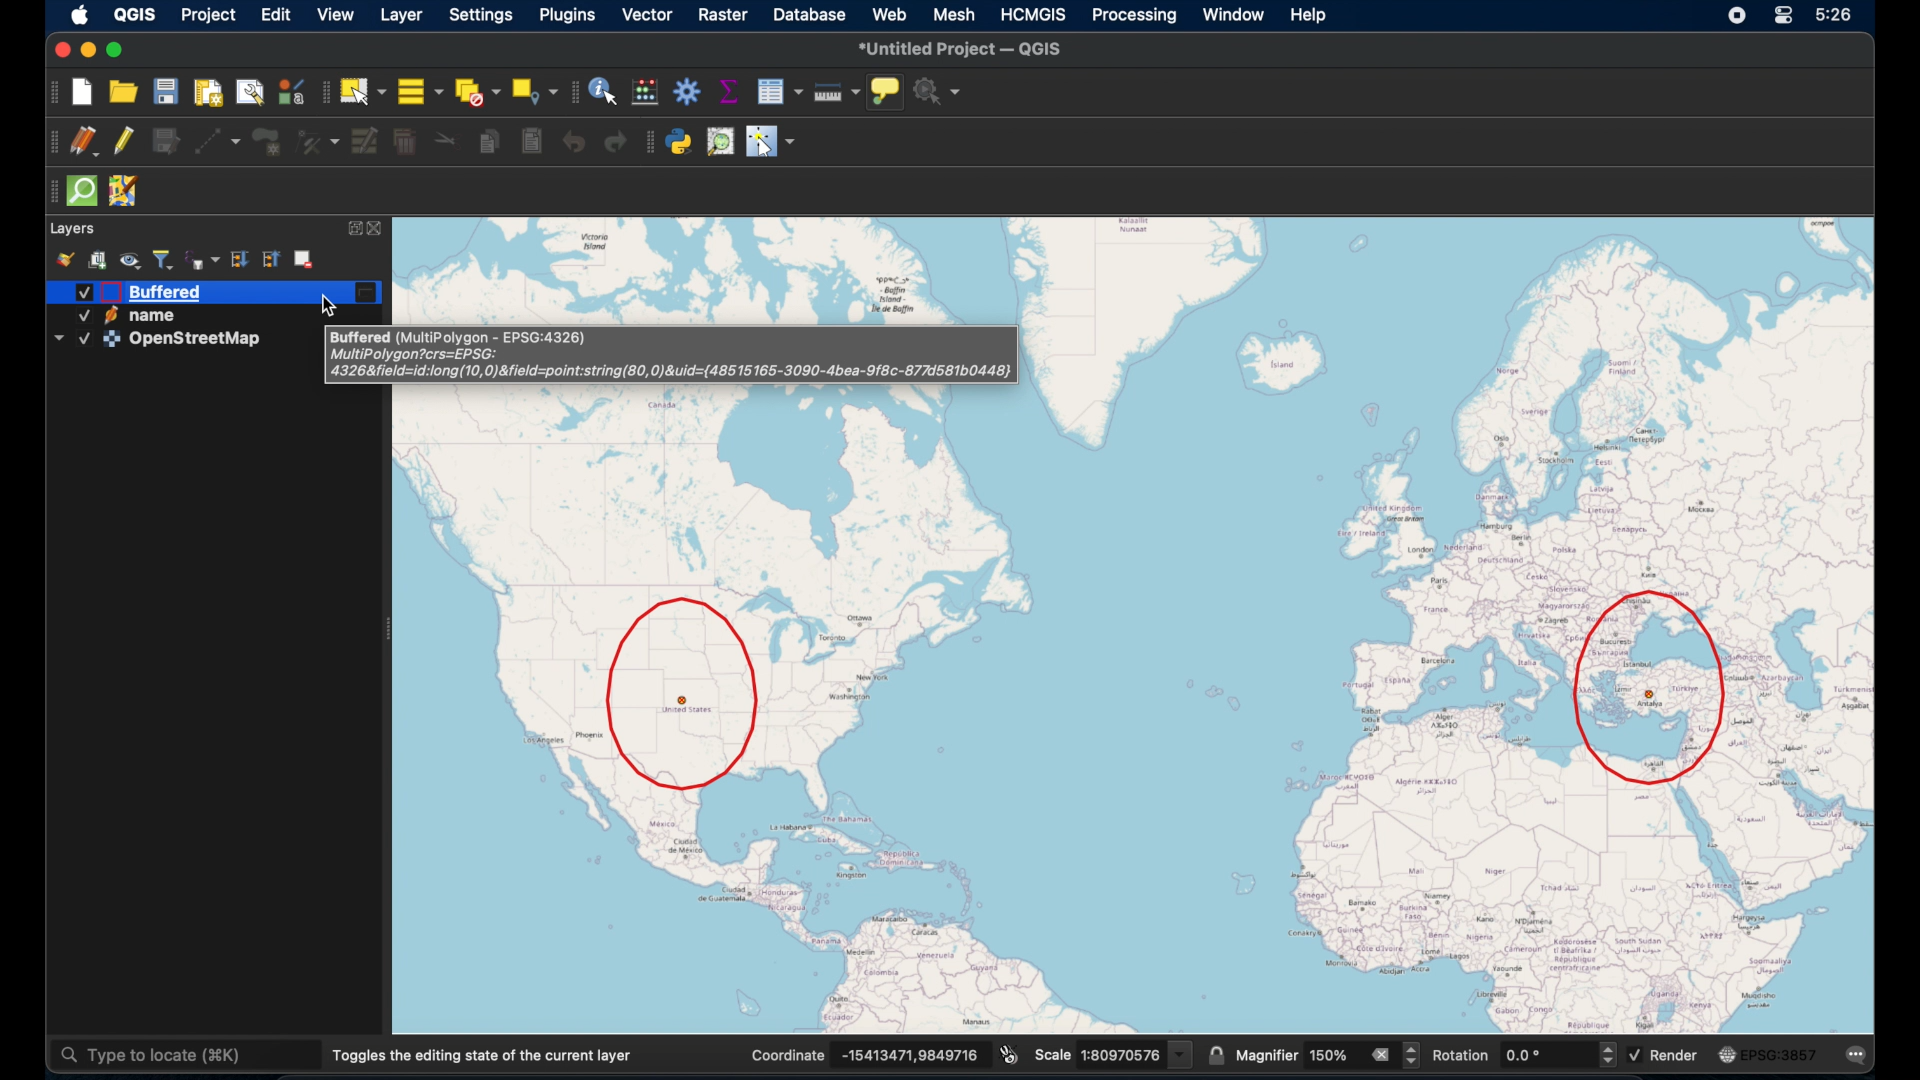  Describe the element at coordinates (203, 258) in the screenshot. I see `filter legend by expression` at that location.